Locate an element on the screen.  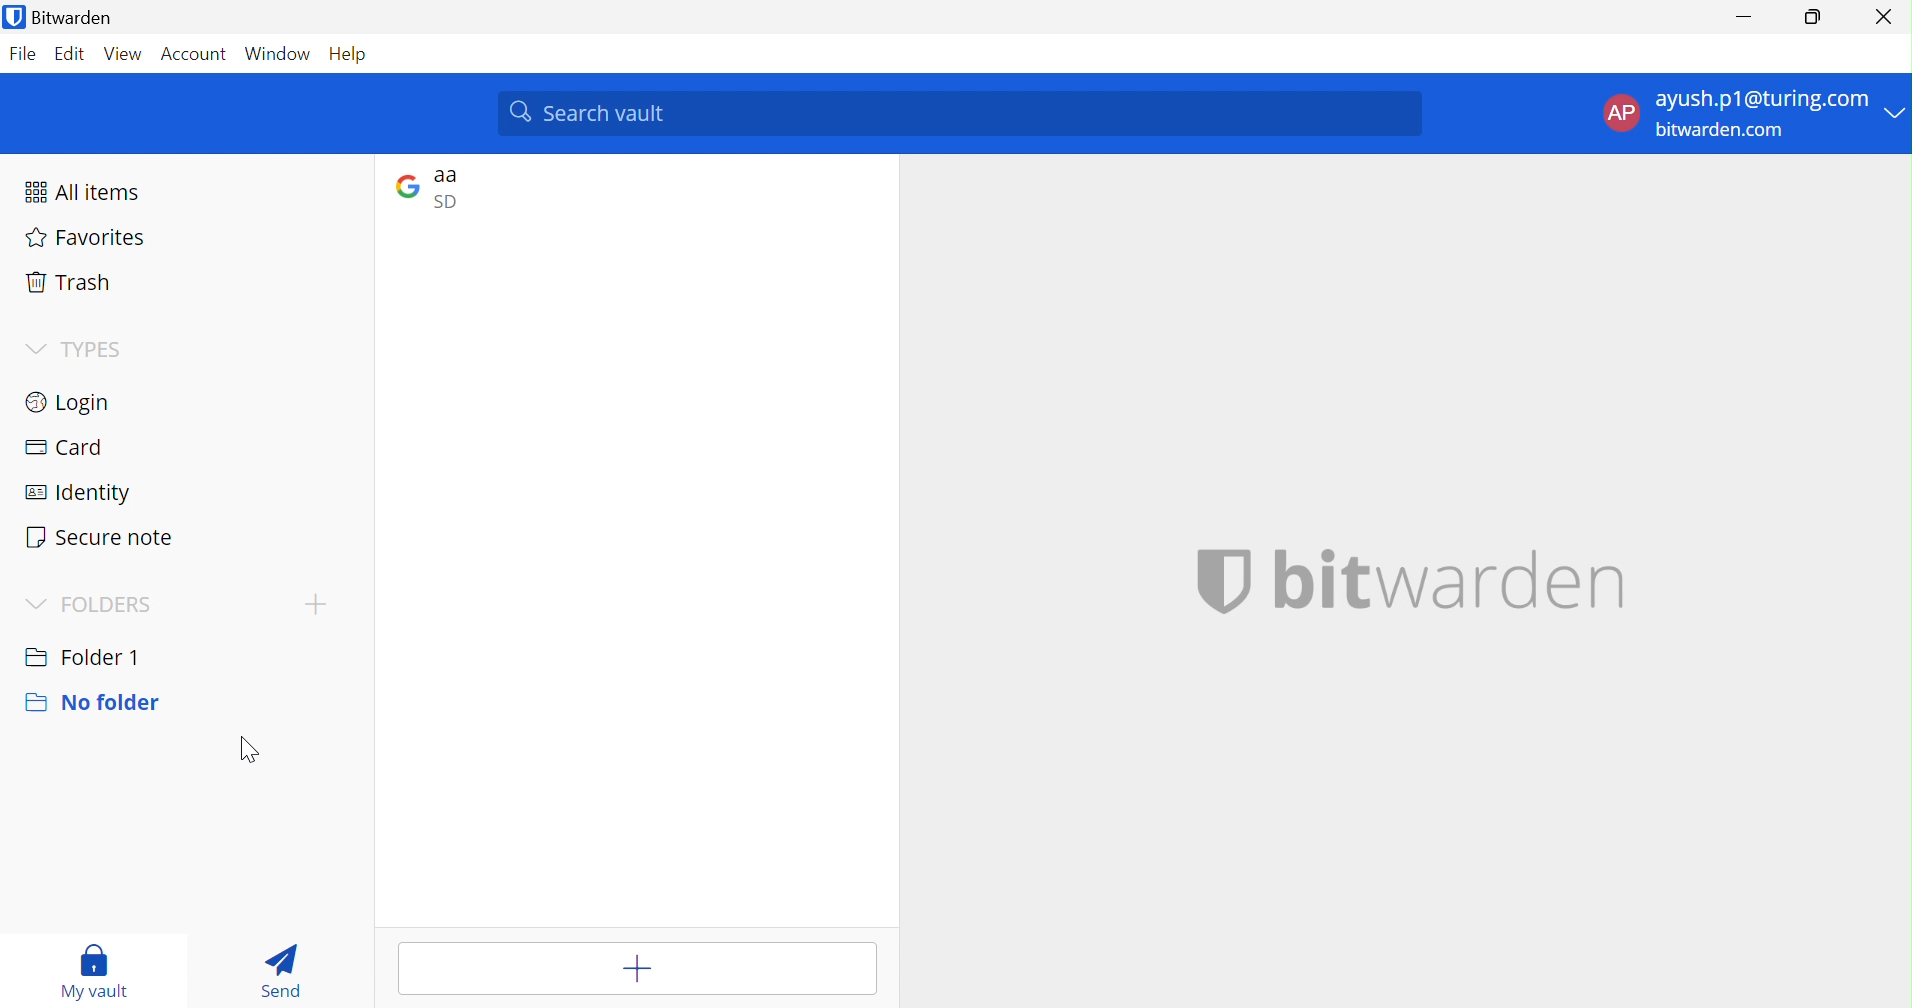
Secure note is located at coordinates (100, 540).